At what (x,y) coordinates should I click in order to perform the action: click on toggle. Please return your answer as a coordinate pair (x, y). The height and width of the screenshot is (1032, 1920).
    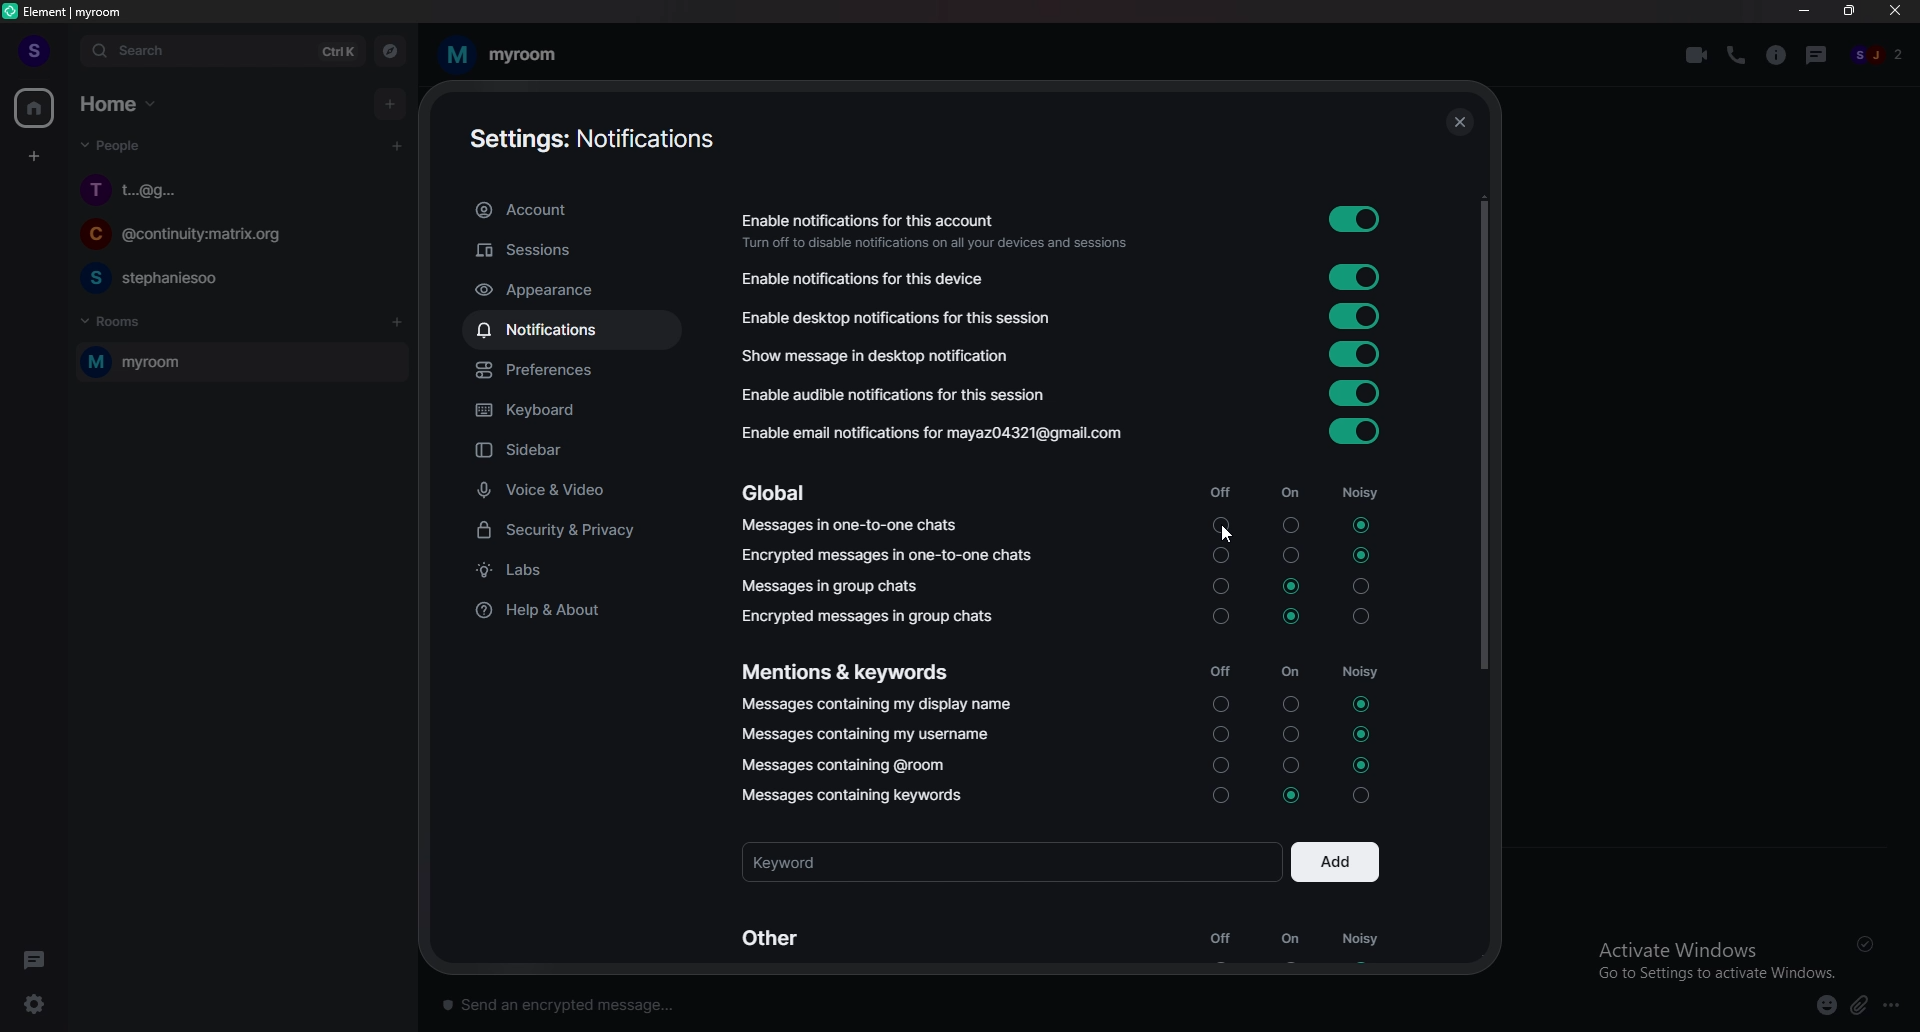
    Looking at the image, I should click on (1354, 392).